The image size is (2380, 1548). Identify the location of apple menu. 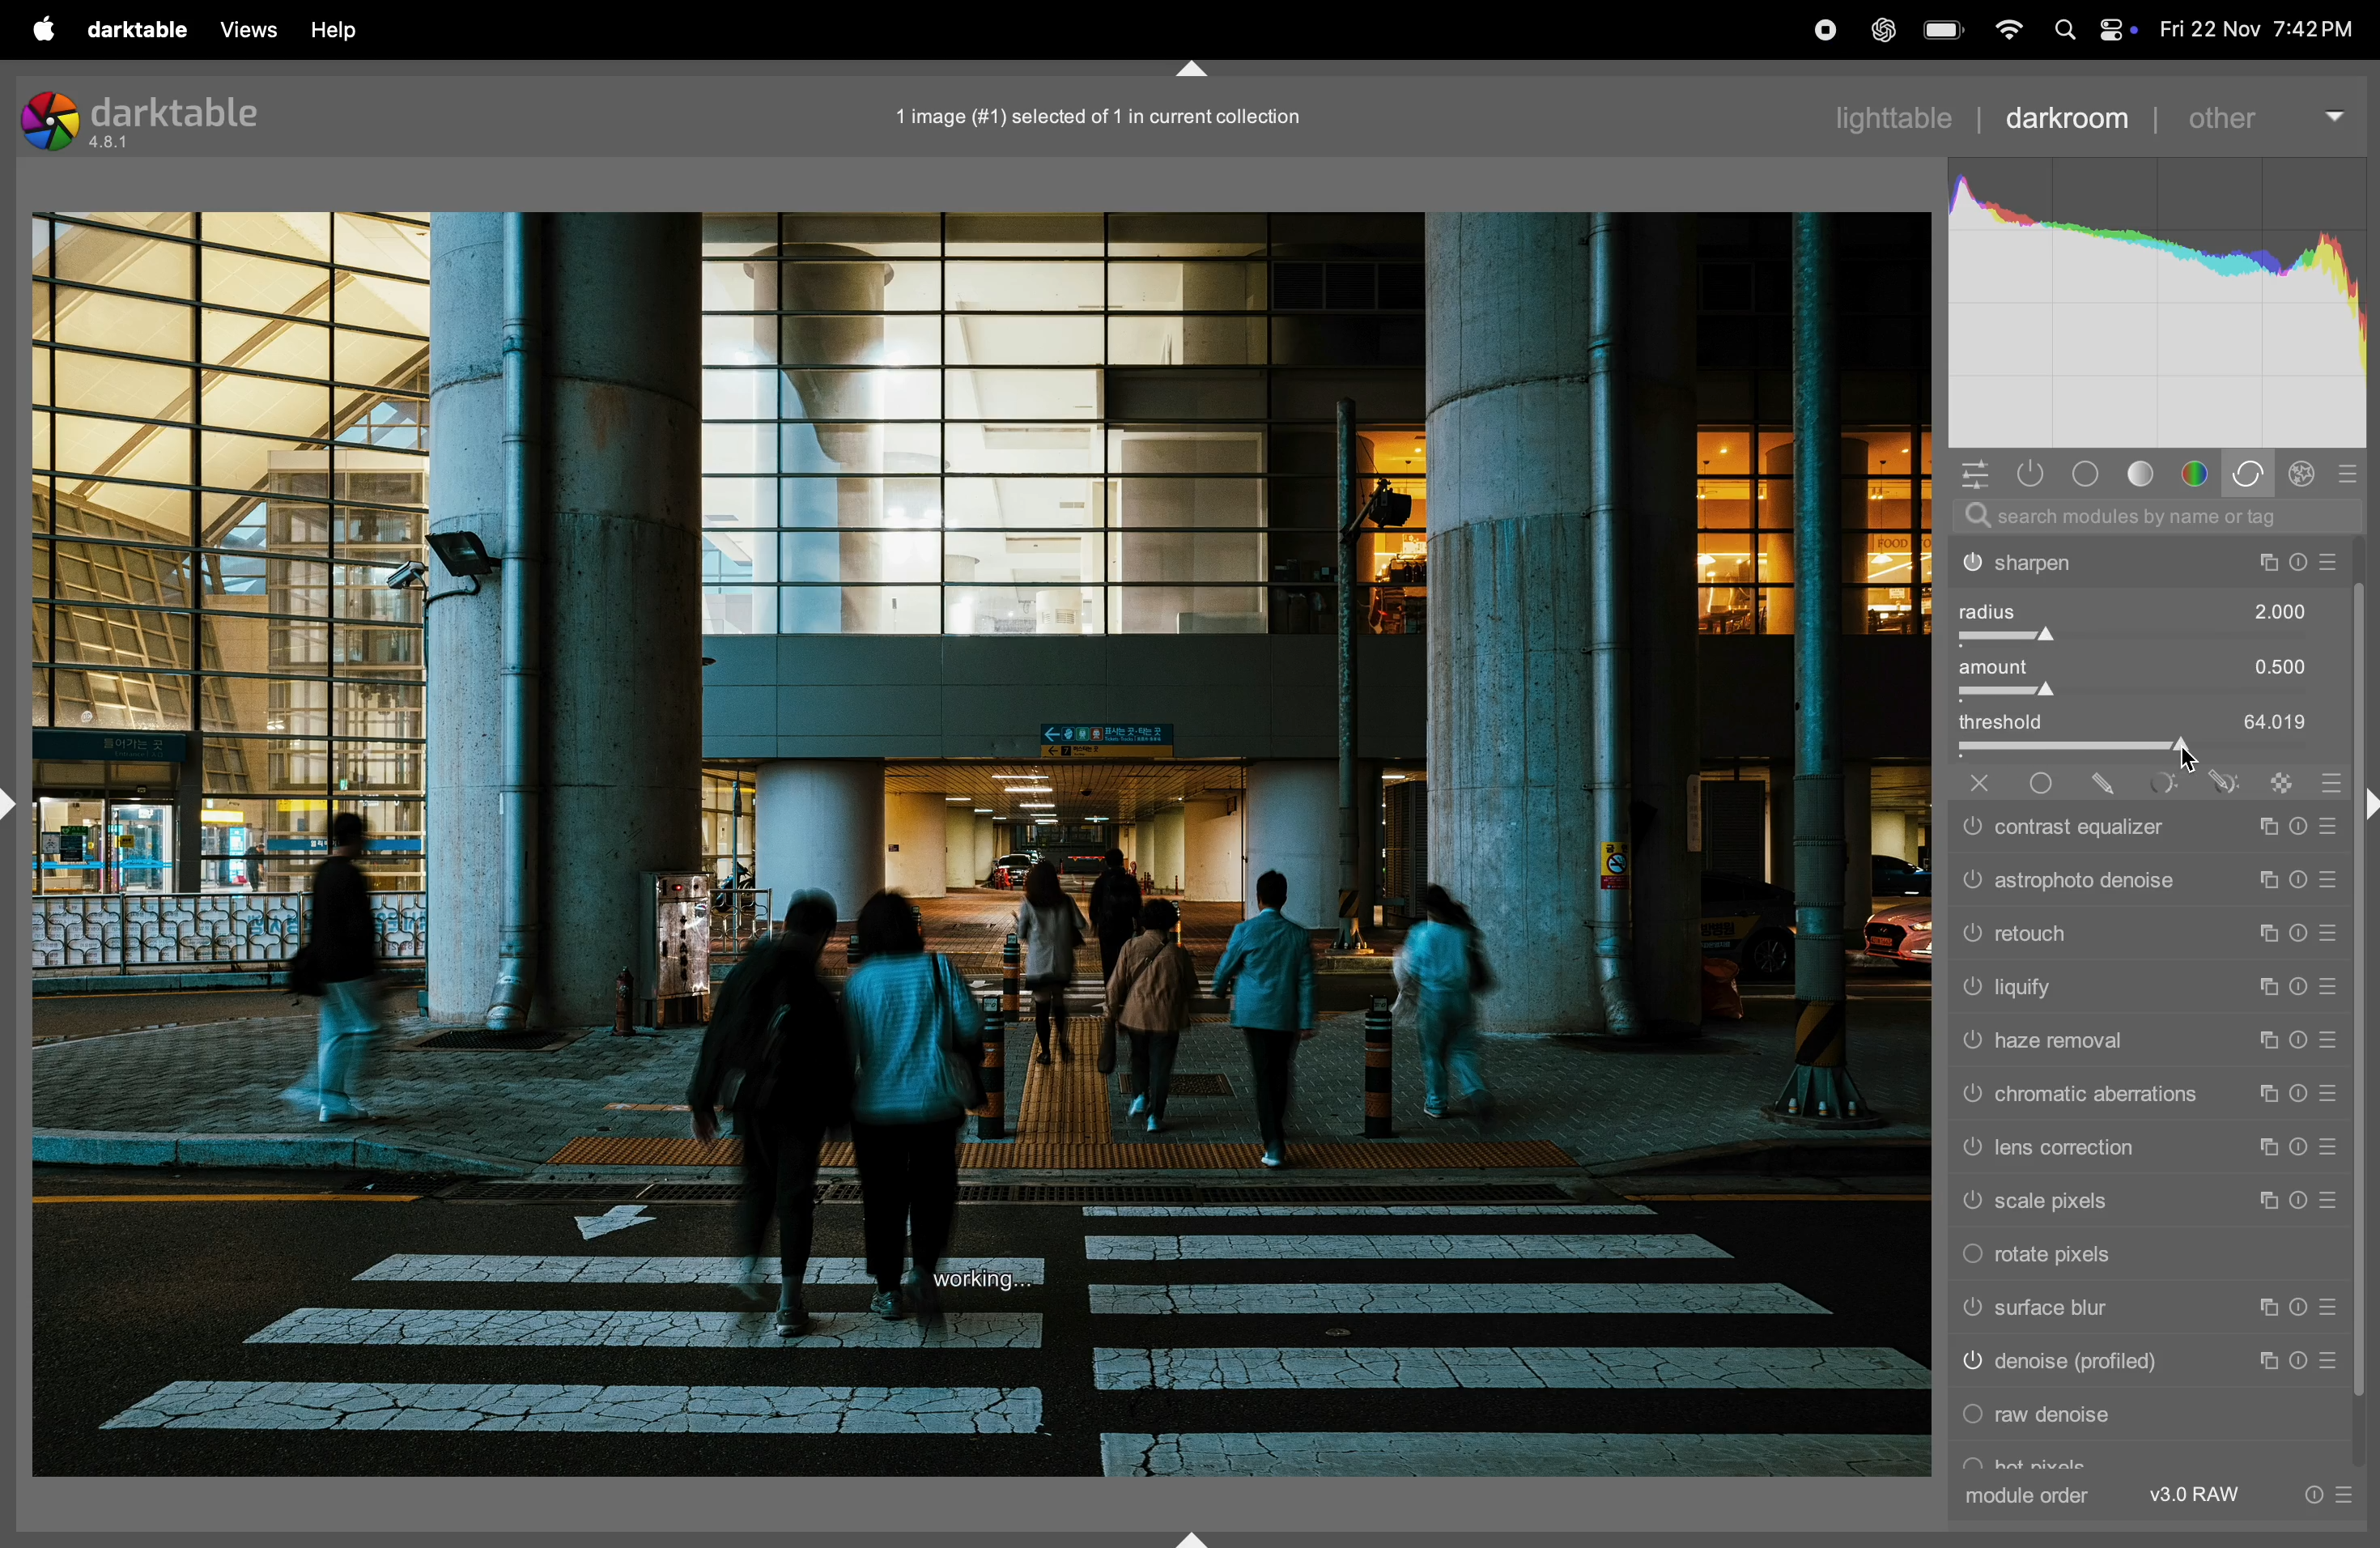
(42, 29).